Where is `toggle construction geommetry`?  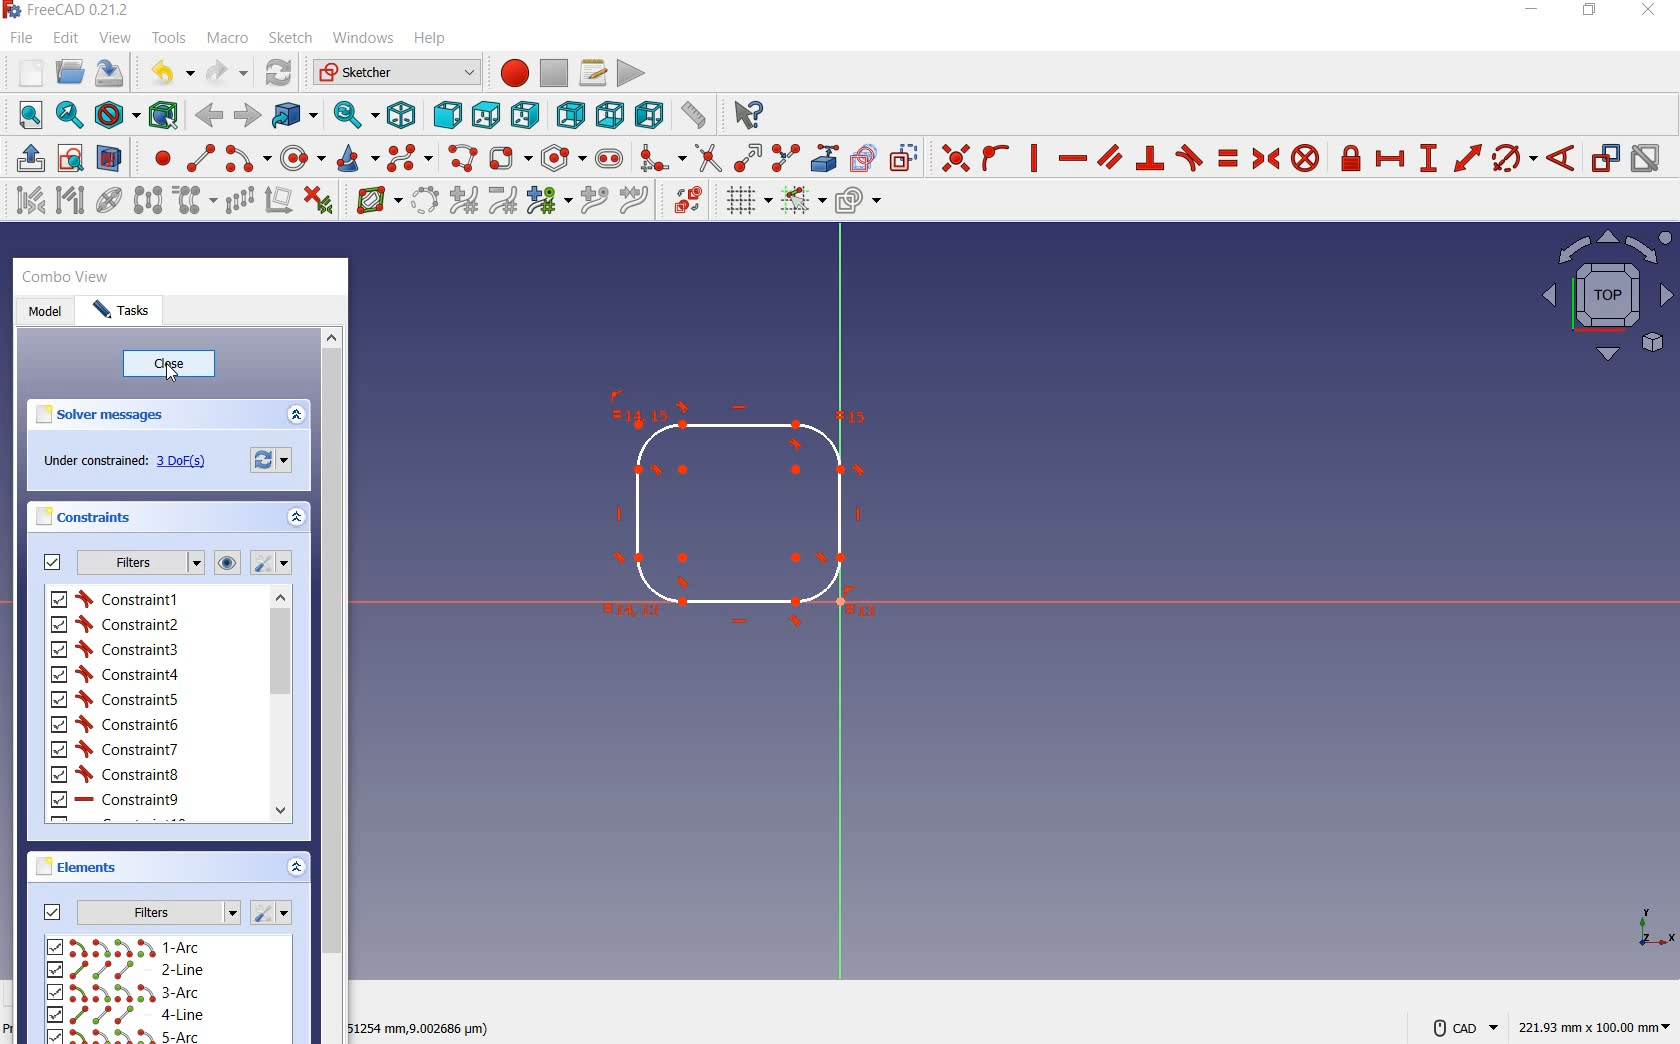 toggle construction geommetry is located at coordinates (907, 157).